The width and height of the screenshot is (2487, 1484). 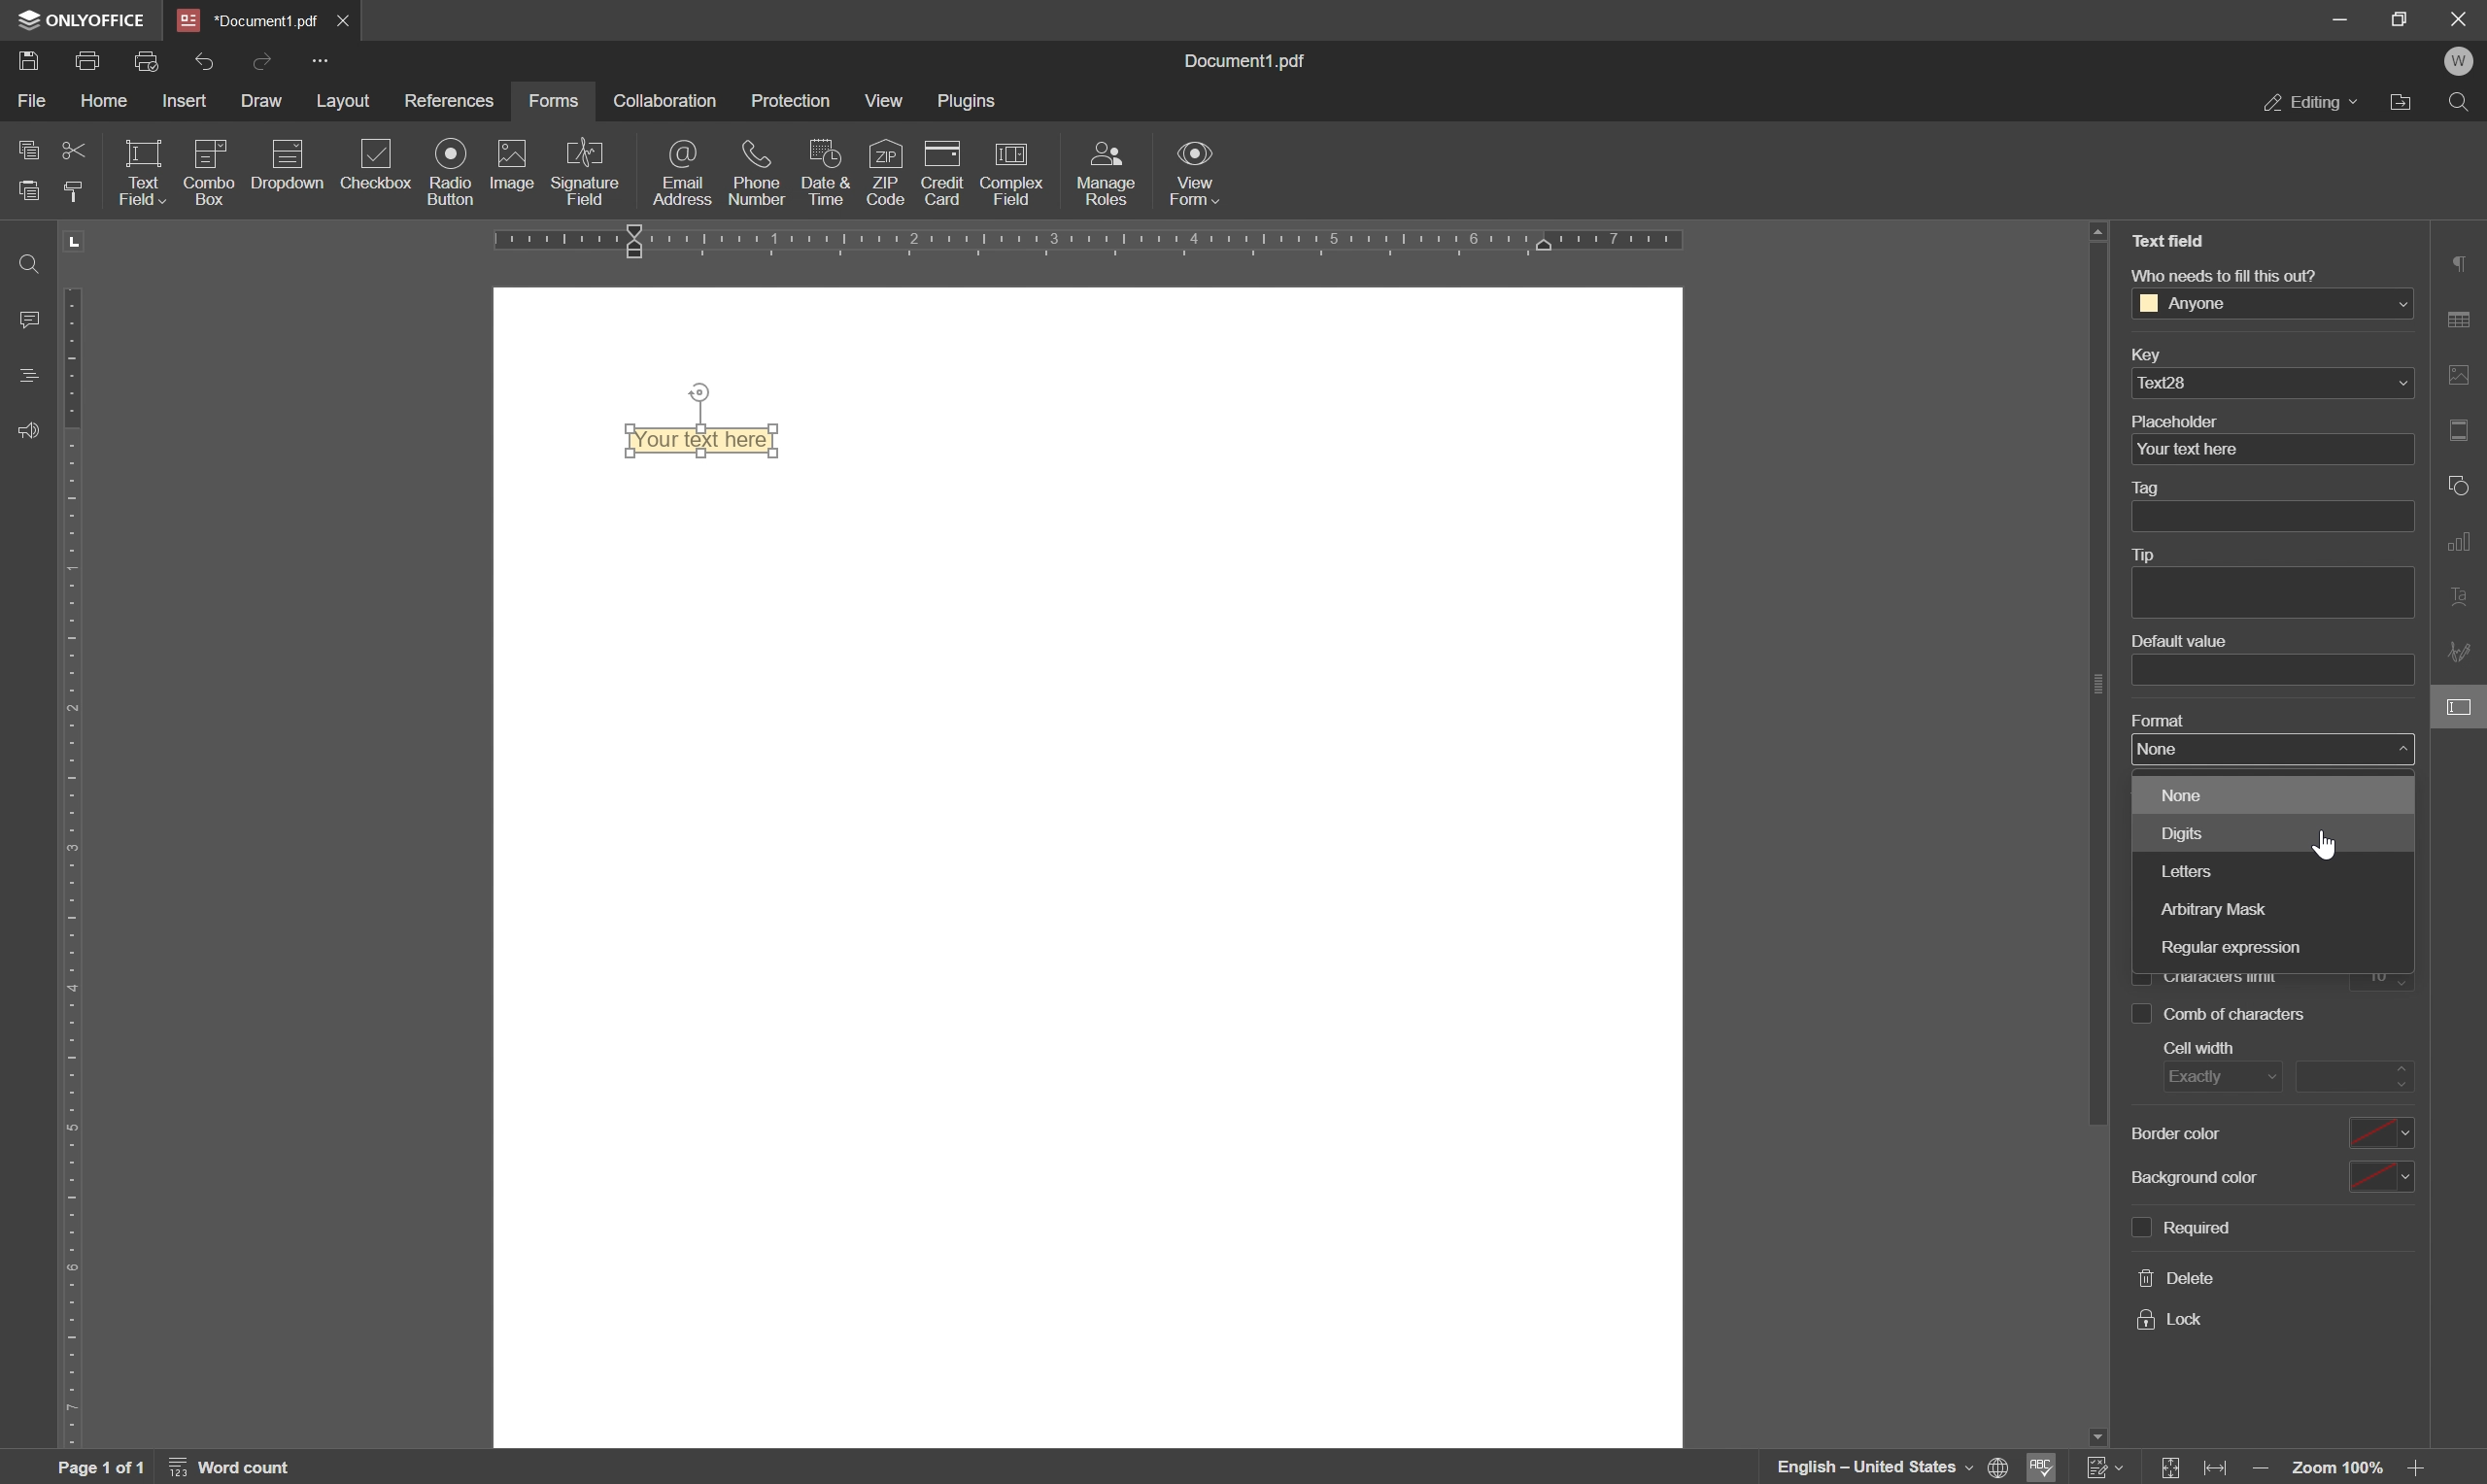 I want to click on Track changes, so click(x=2107, y=1469).